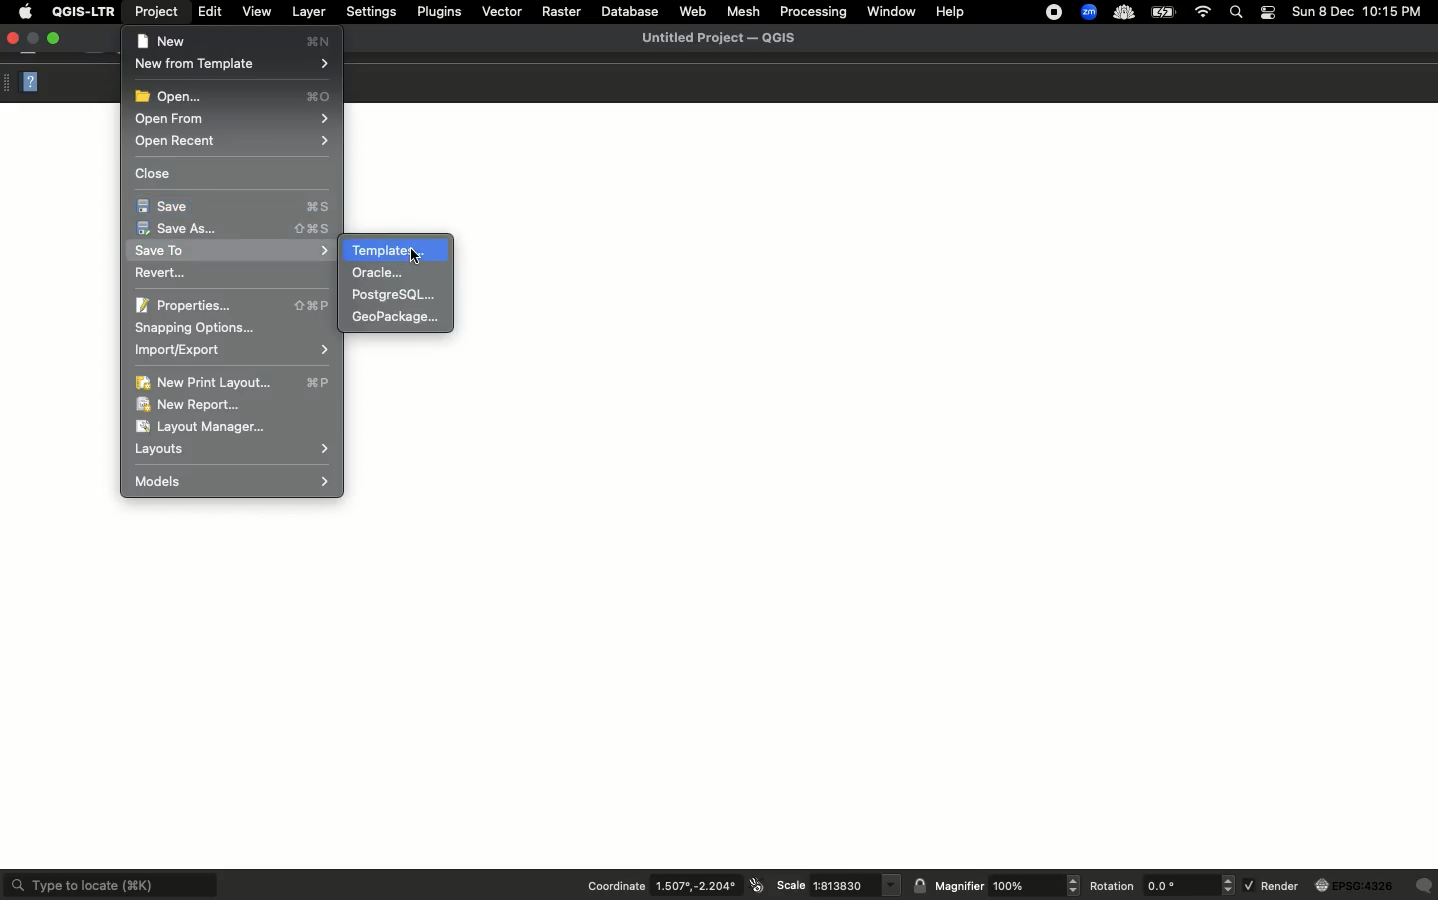  I want to click on New, so click(237, 39).